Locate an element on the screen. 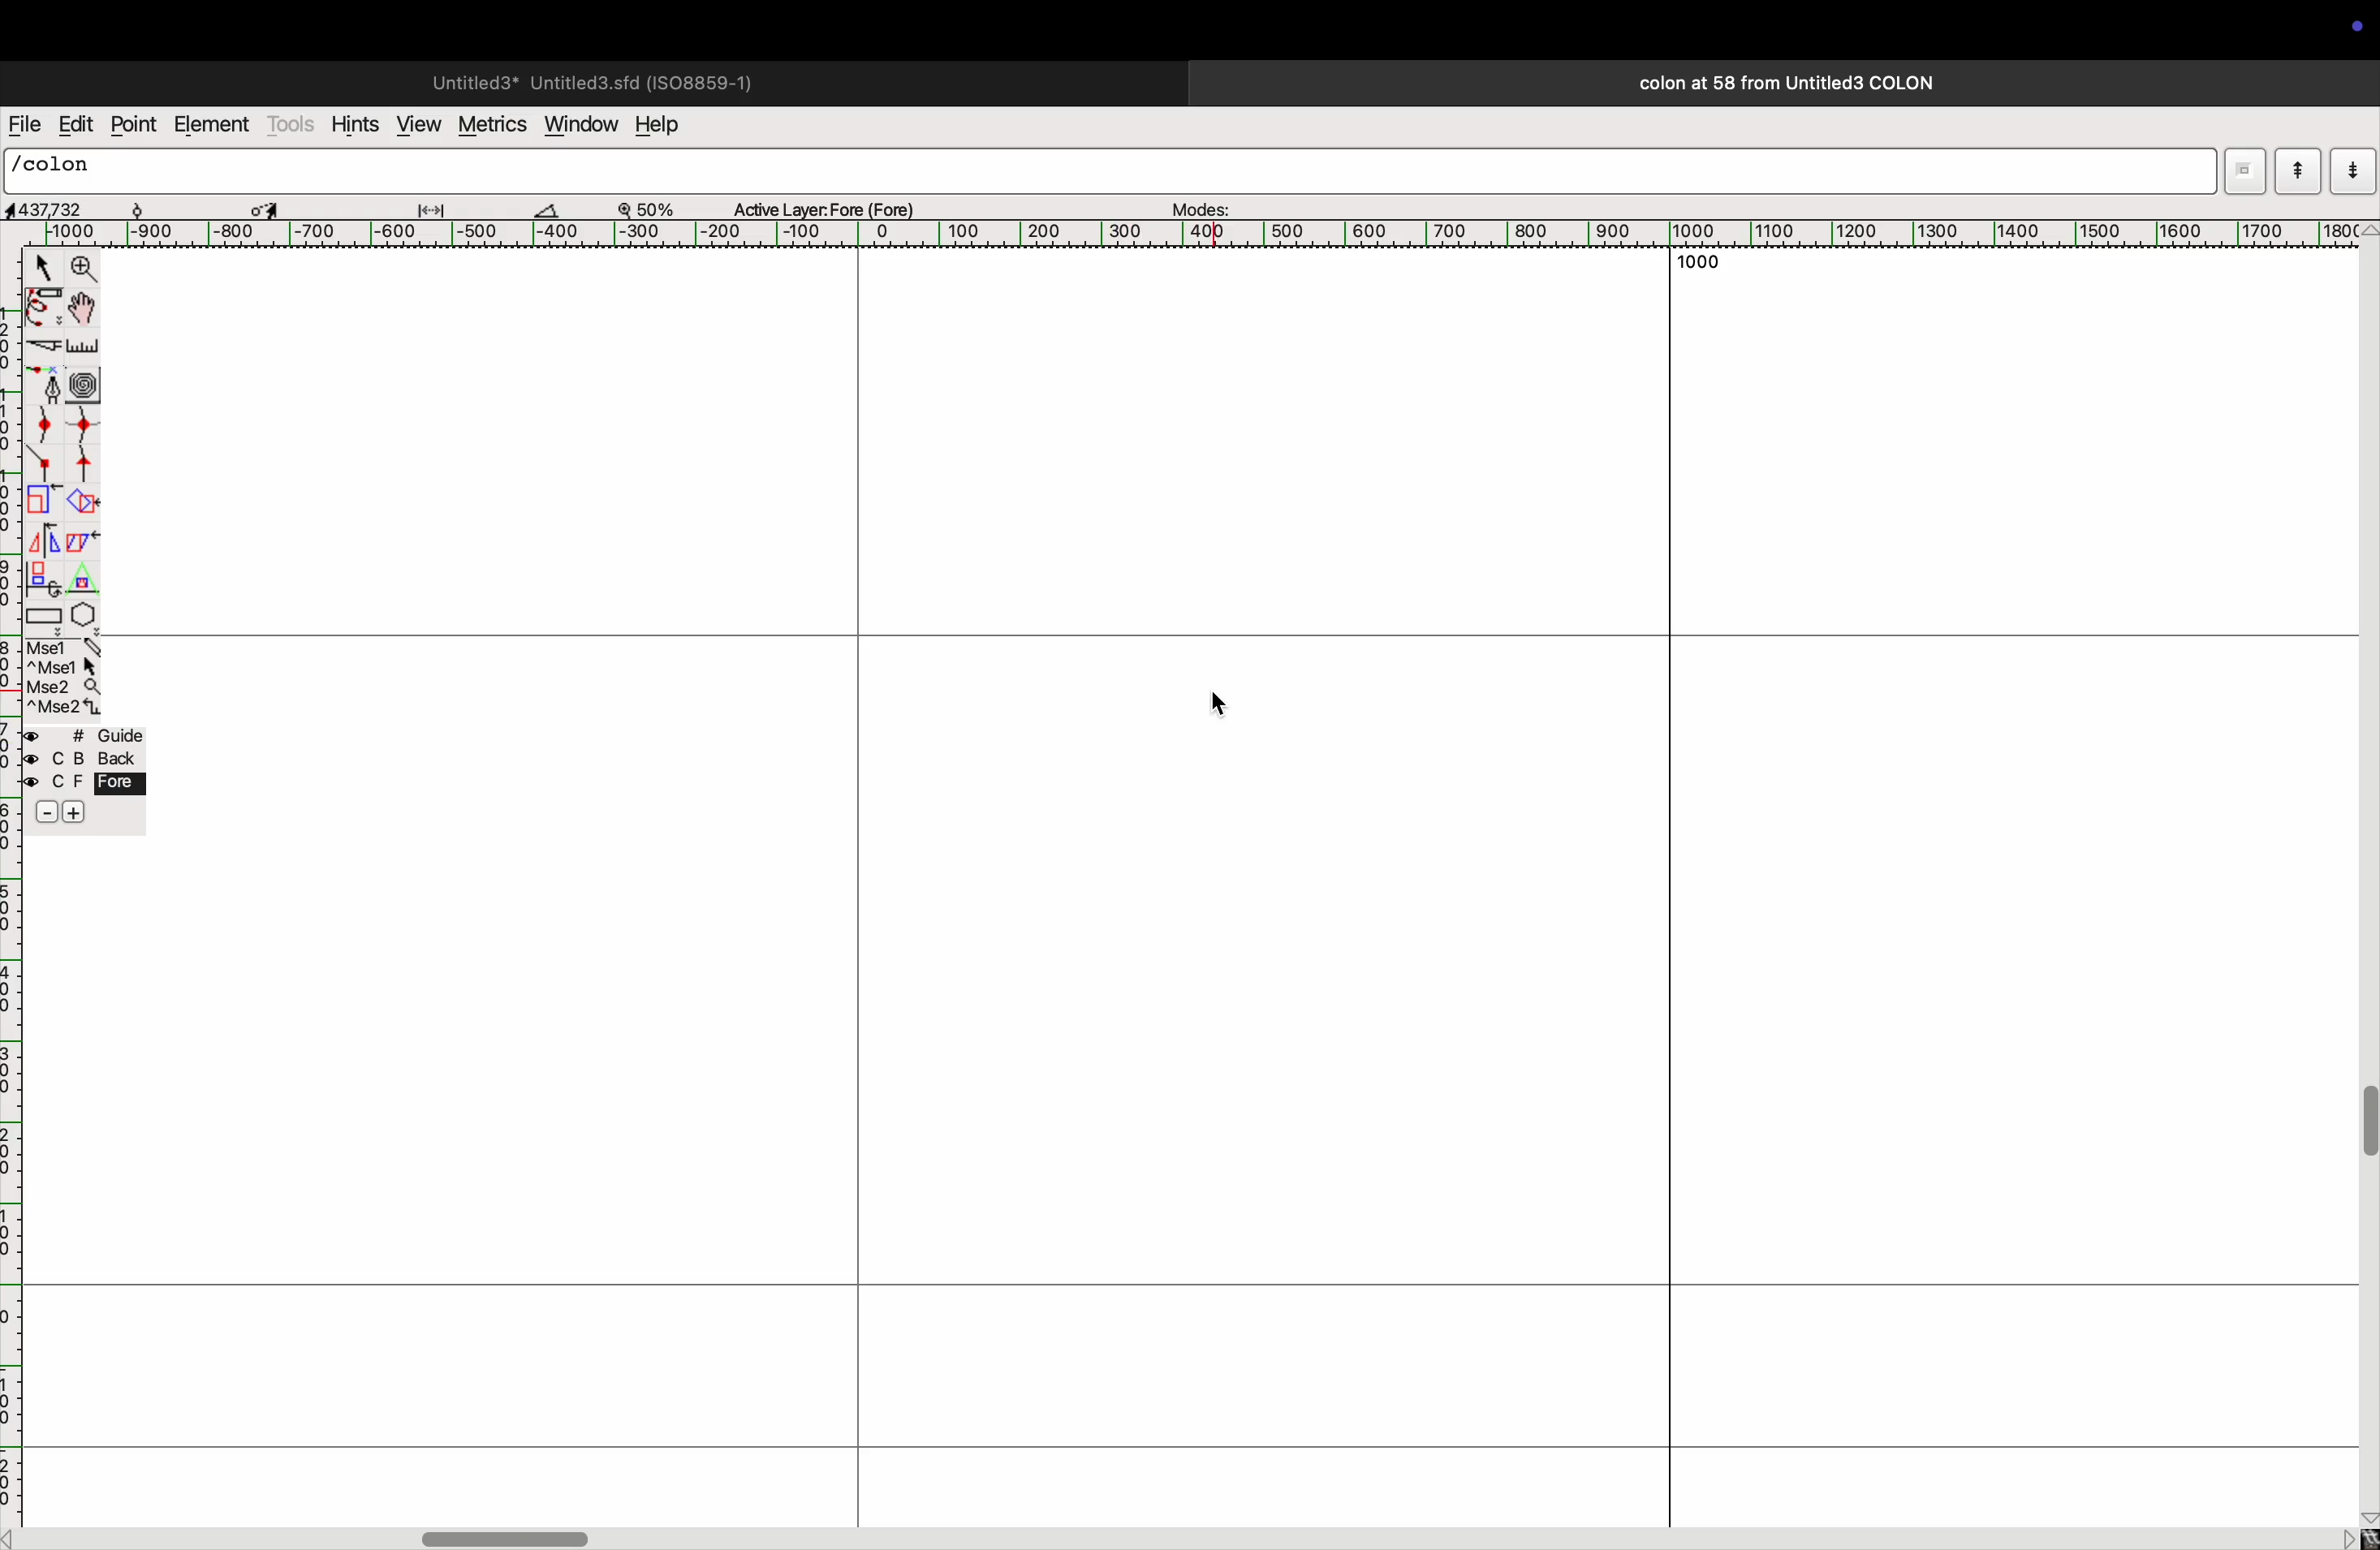 This screenshot has width=2380, height=1550. scale is located at coordinates (84, 348).